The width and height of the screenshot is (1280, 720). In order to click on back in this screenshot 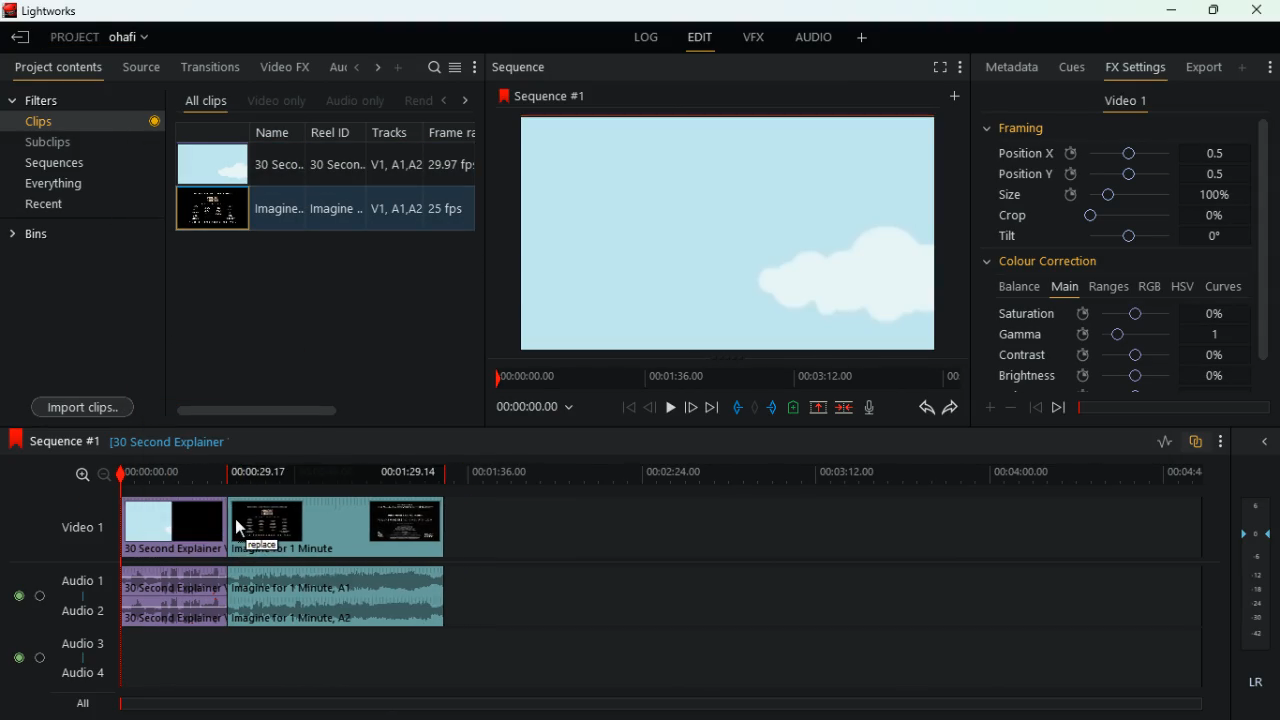, I will do `click(23, 39)`.